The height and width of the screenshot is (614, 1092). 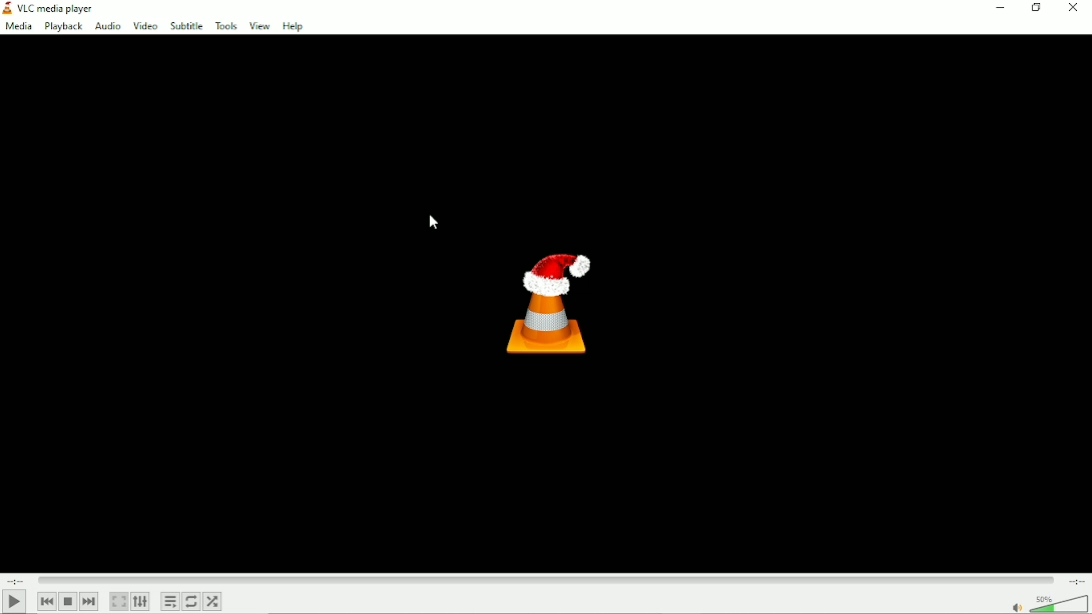 I want to click on Stop playlist, so click(x=68, y=601).